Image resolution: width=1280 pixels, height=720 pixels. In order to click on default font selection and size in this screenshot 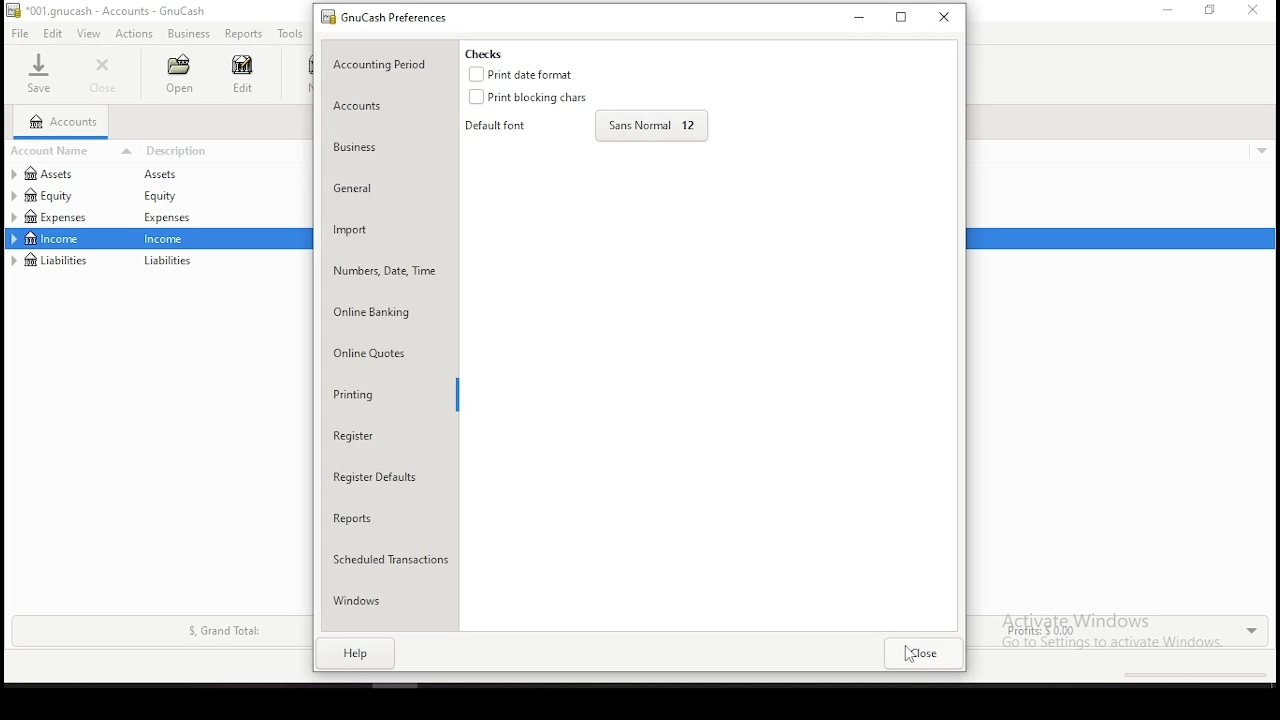, I will do `click(584, 127)`.